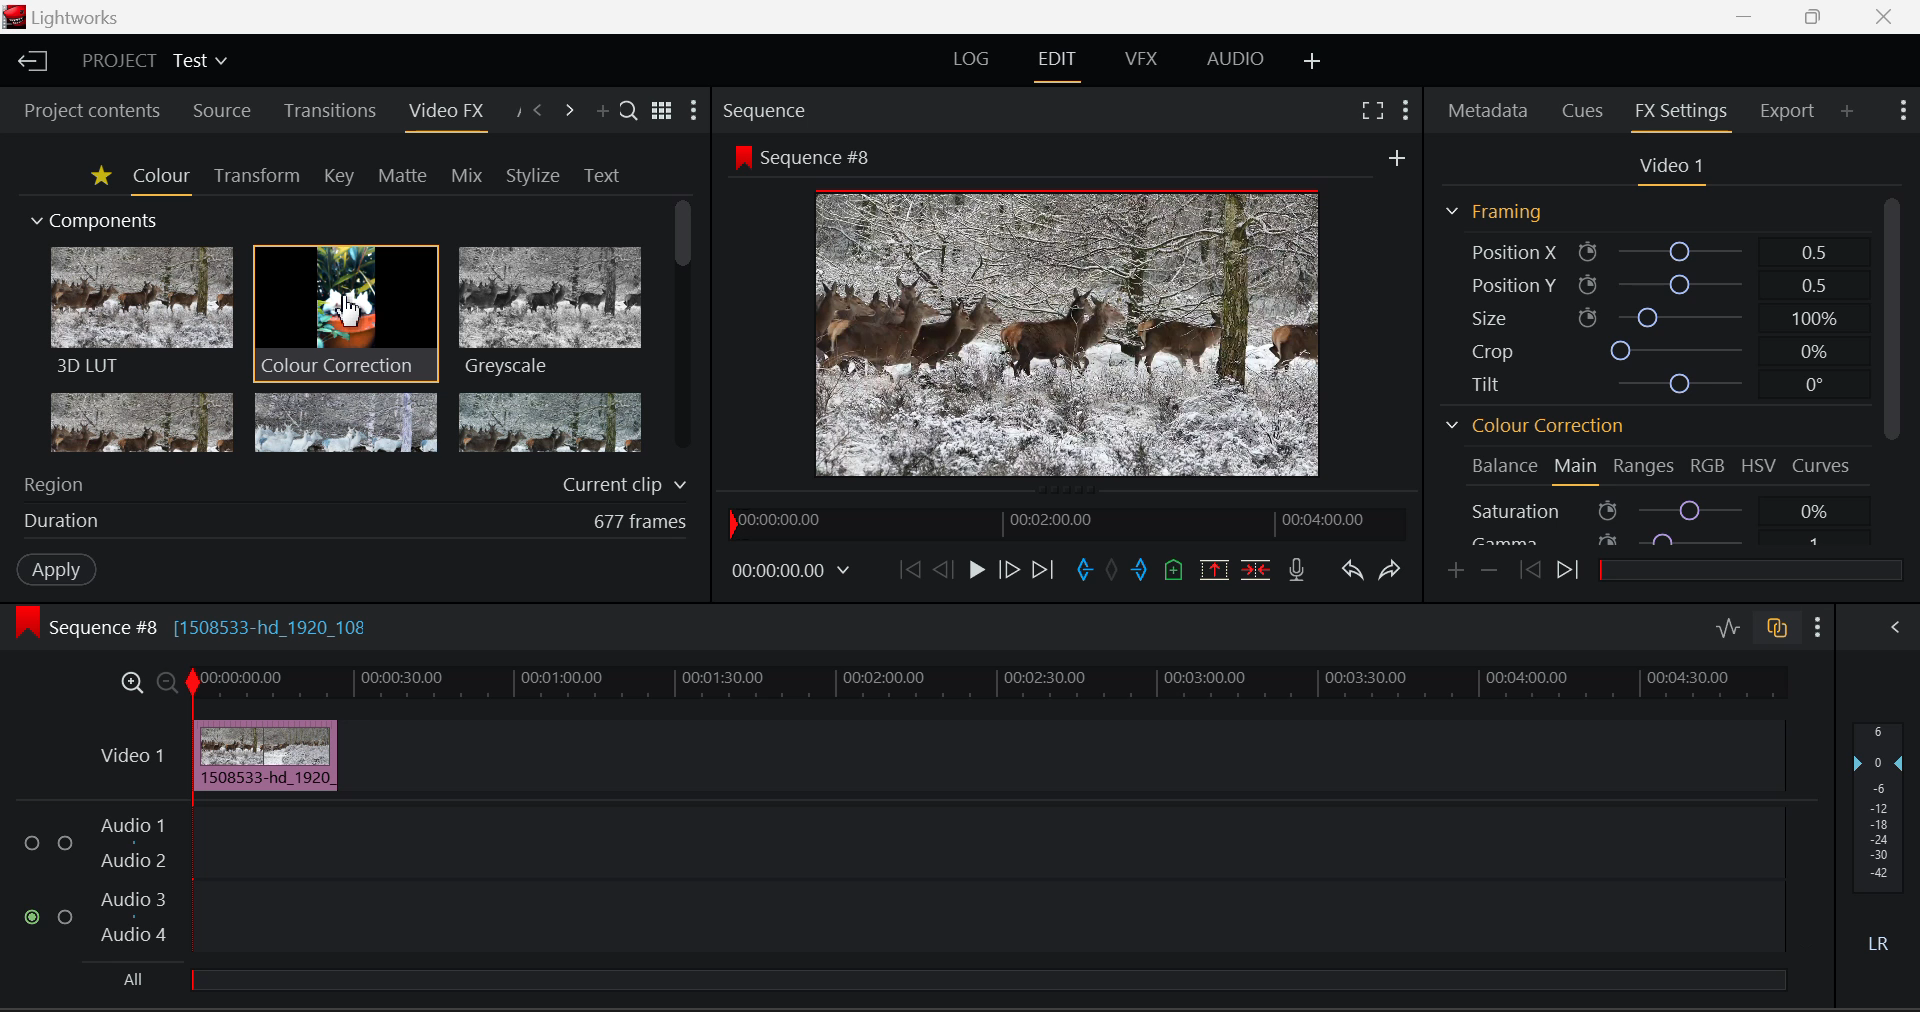 This screenshot has width=1920, height=1012. What do you see at coordinates (1777, 630) in the screenshot?
I see `Toggle Auto Track Sync` at bounding box center [1777, 630].